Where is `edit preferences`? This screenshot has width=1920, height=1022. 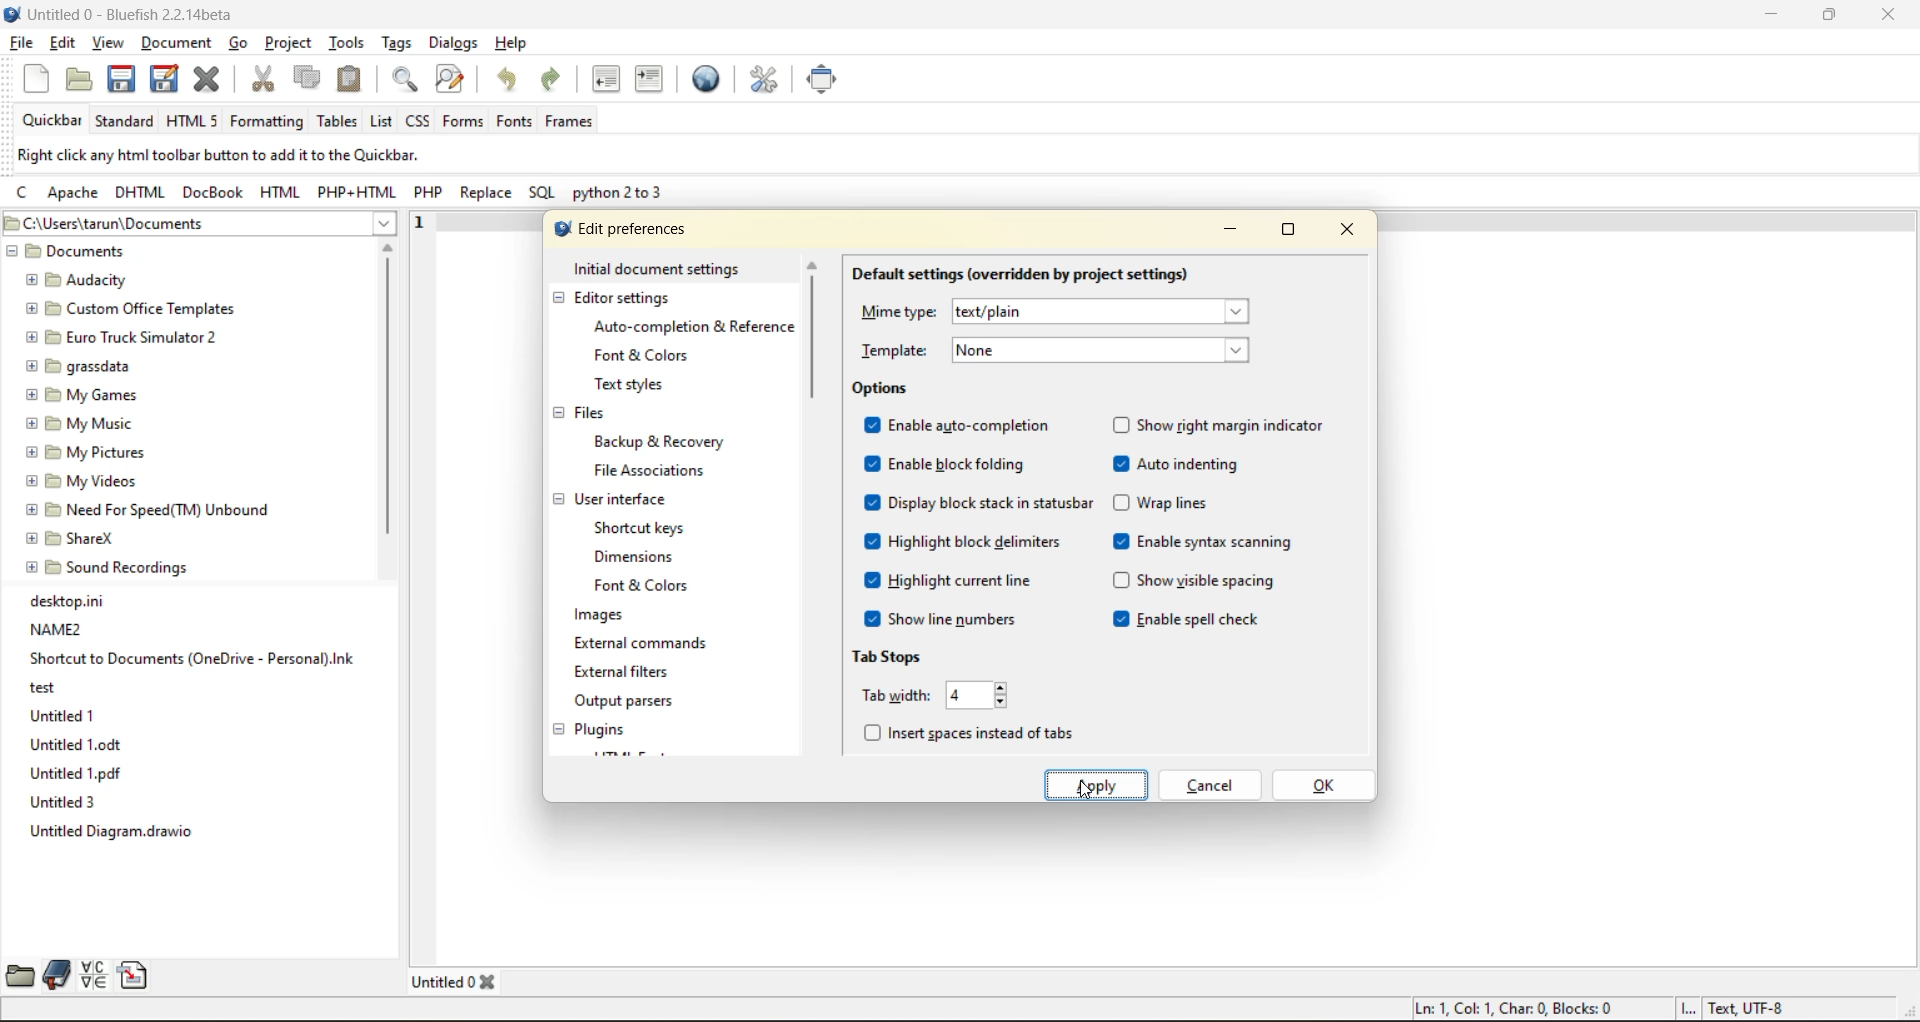
edit preferences is located at coordinates (766, 80).